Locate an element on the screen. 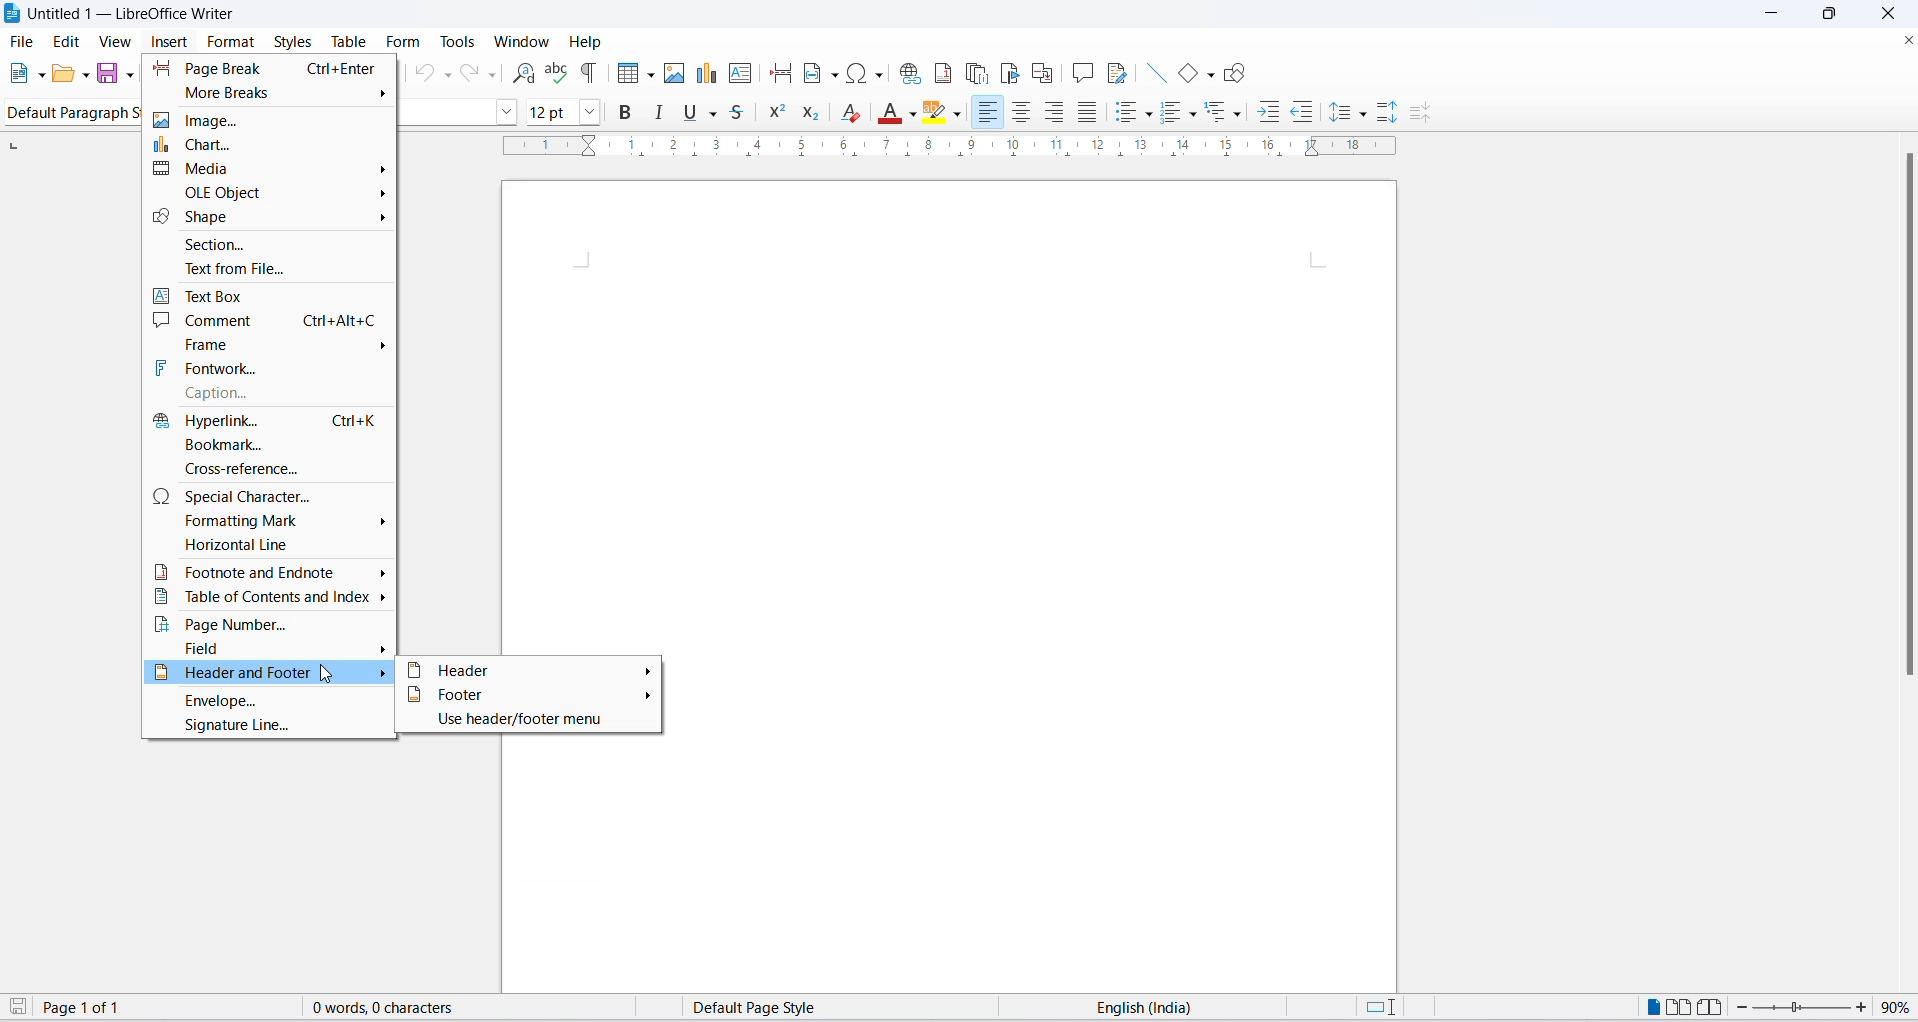 The height and width of the screenshot is (1022, 1918). toggle formatting marks is located at coordinates (590, 72).